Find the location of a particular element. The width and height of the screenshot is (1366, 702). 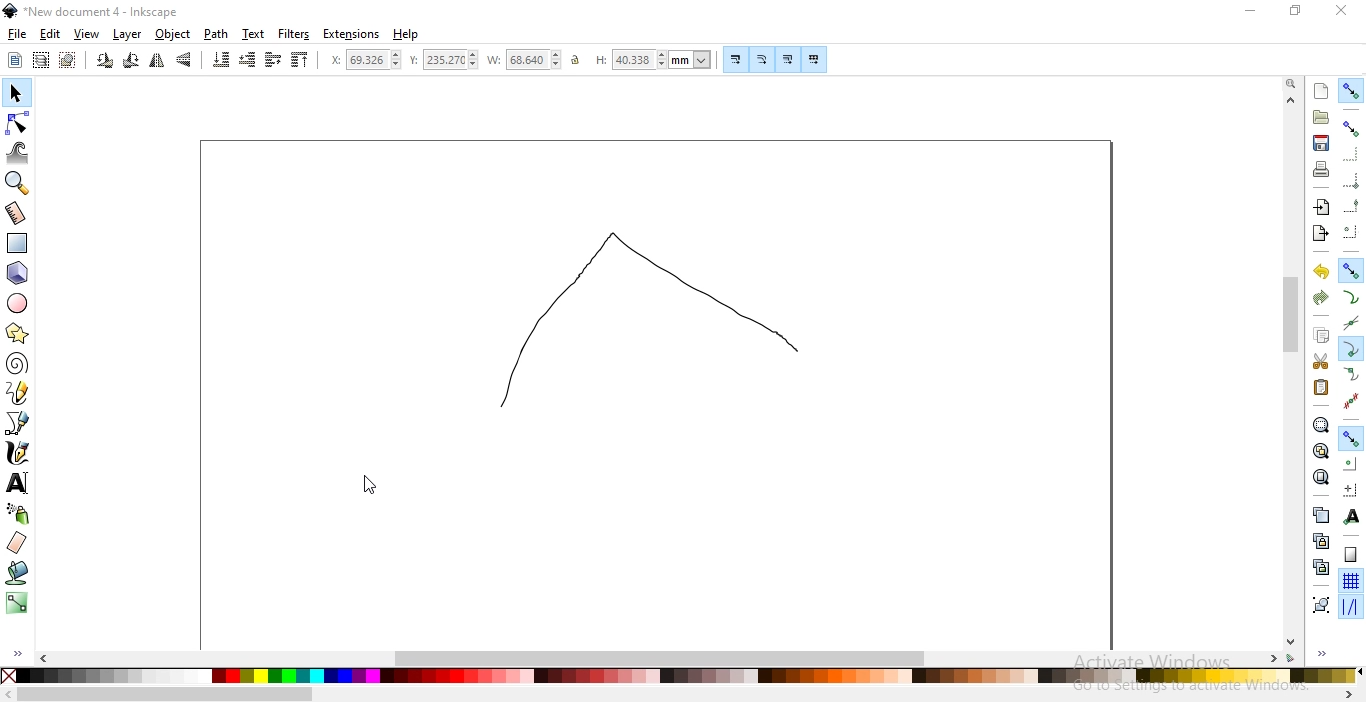

filters is located at coordinates (295, 34).